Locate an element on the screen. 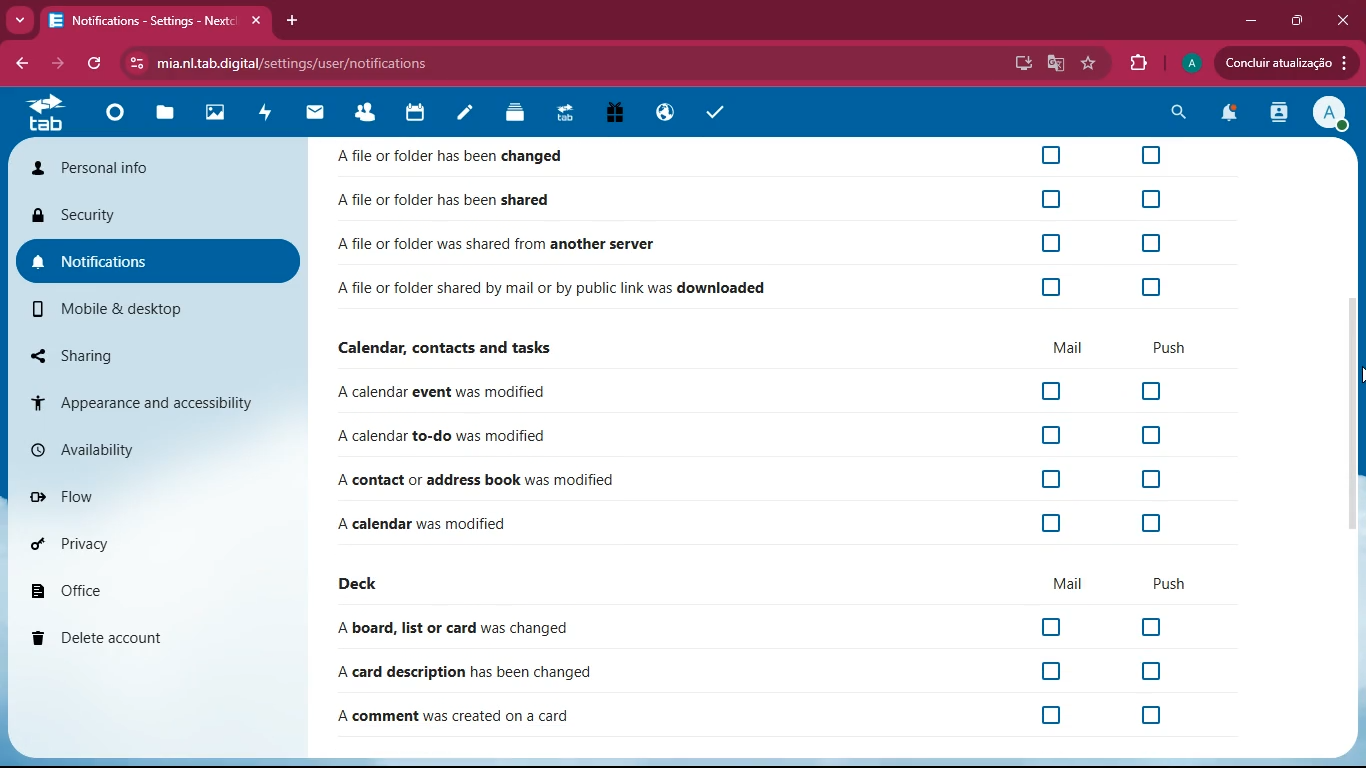 The height and width of the screenshot is (768, 1366). activity is located at coordinates (1274, 114).